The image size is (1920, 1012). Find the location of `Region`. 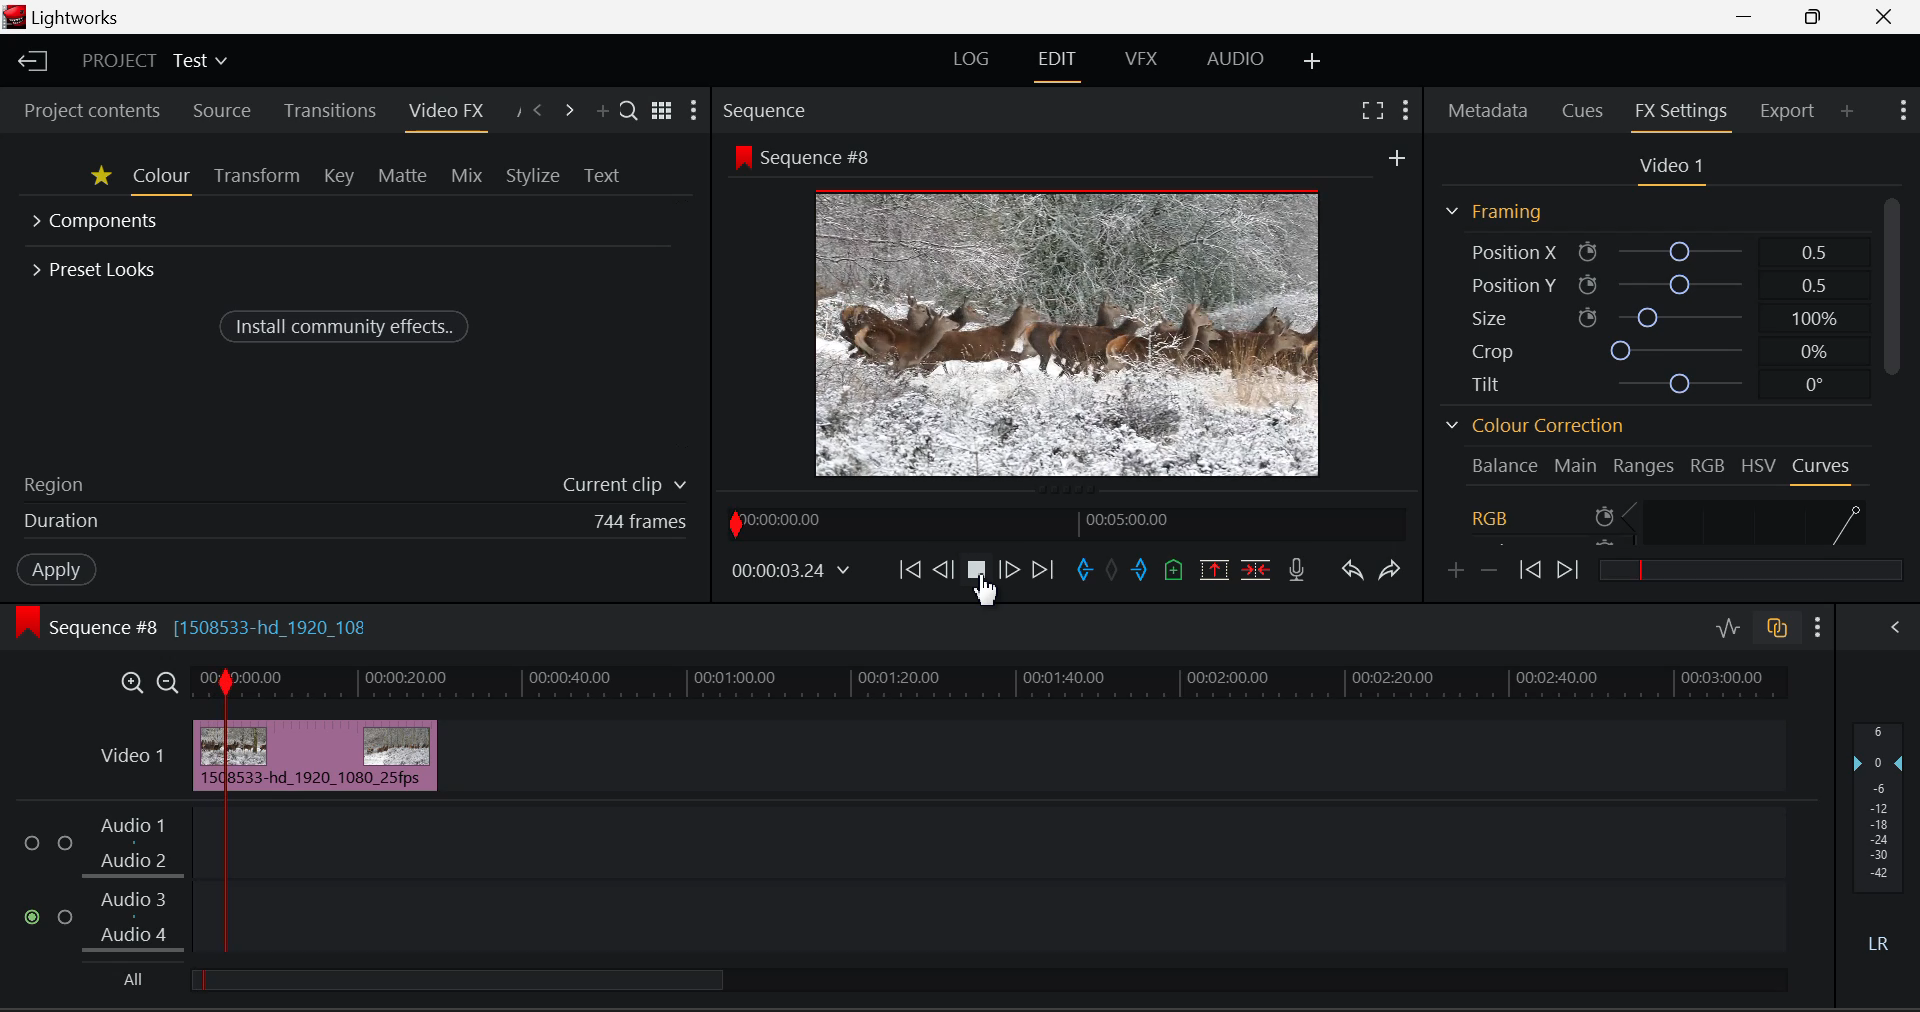

Region is located at coordinates (353, 483).